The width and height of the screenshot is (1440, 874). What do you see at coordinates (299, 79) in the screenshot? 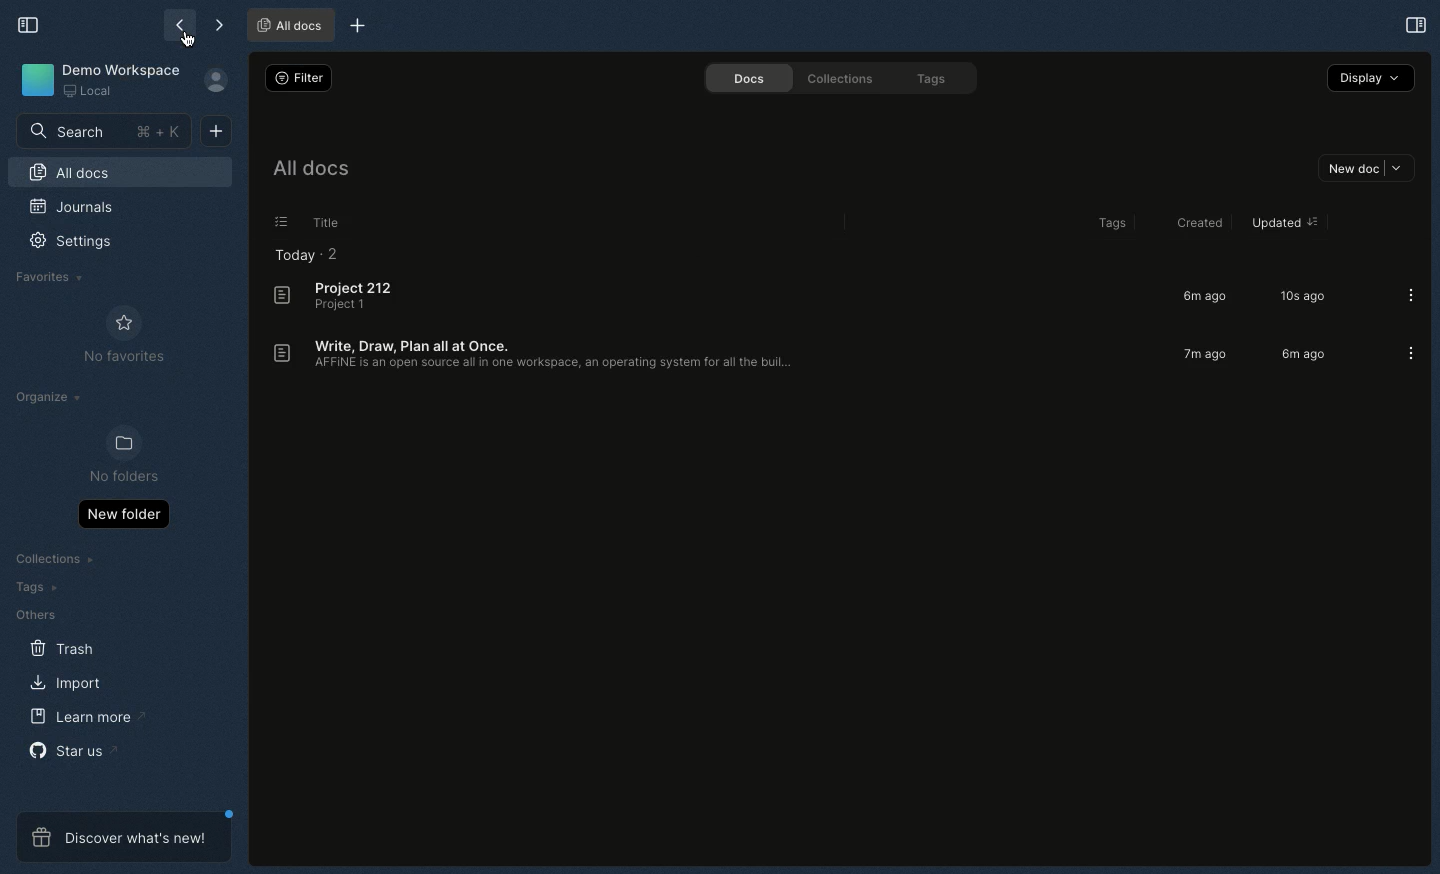
I see `Switch` at bounding box center [299, 79].